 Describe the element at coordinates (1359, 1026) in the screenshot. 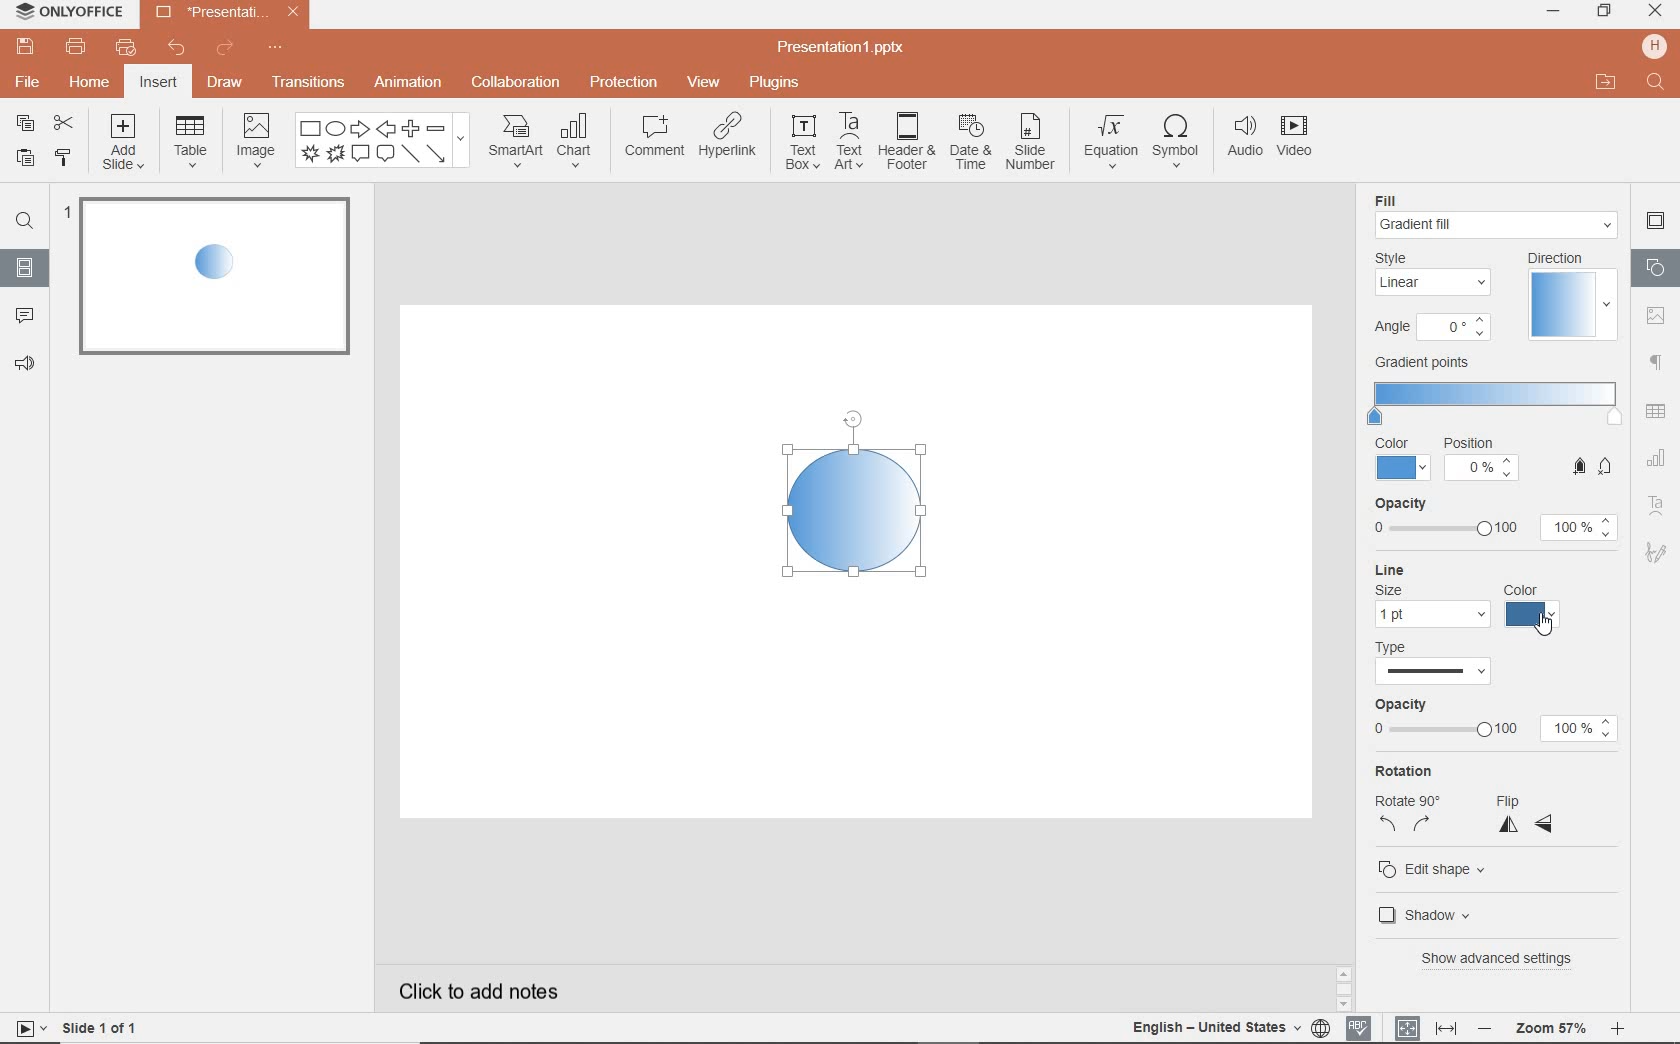

I see `spell checking` at that location.